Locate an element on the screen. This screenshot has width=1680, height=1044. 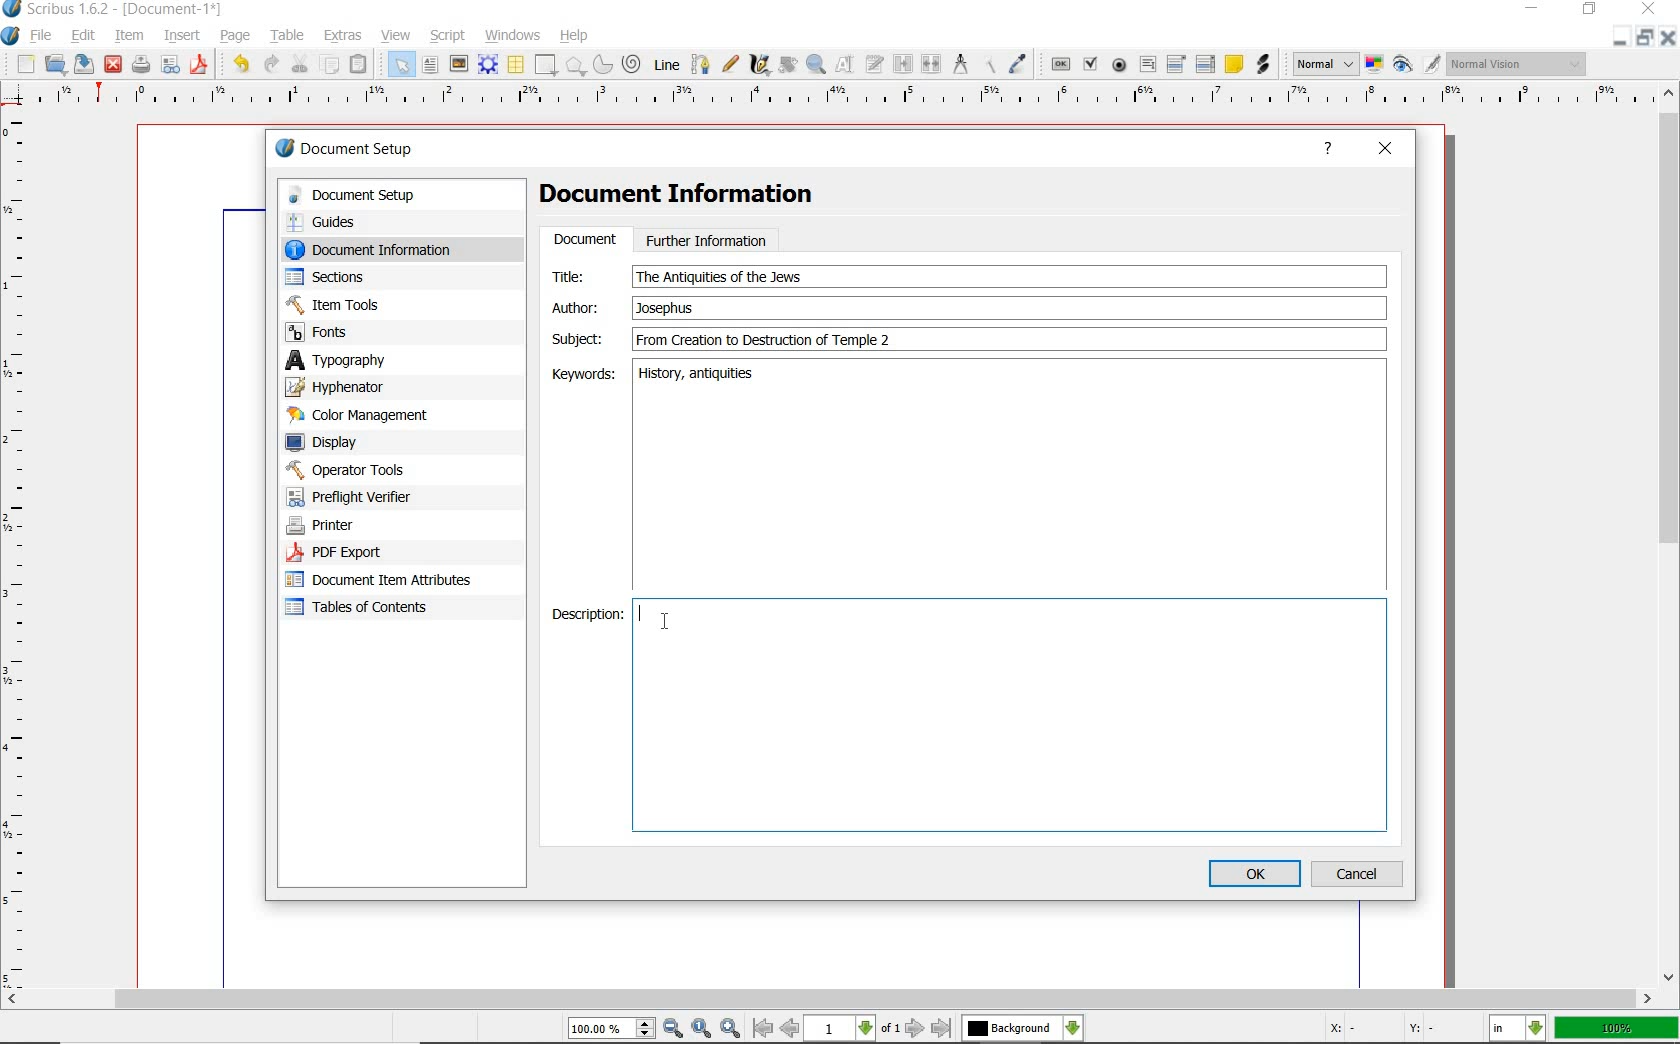
close is located at coordinates (114, 66).